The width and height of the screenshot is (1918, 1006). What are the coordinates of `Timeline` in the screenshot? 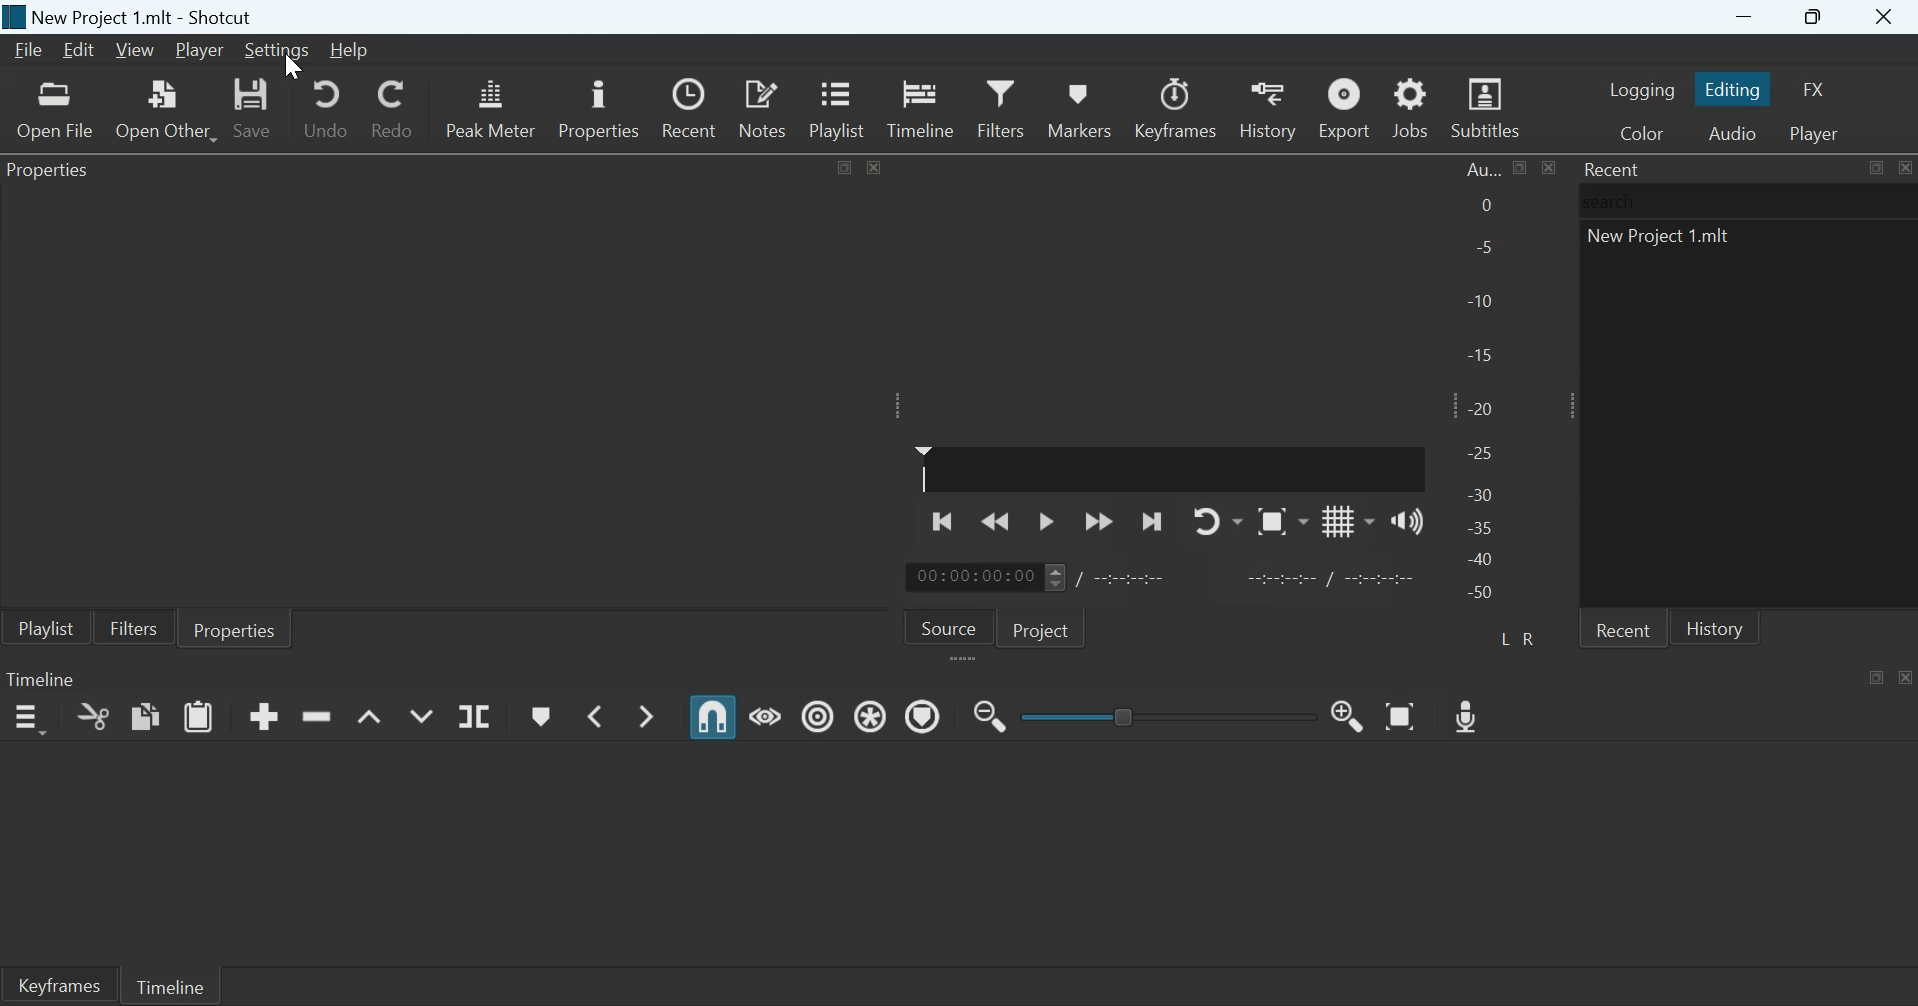 It's located at (40, 678).